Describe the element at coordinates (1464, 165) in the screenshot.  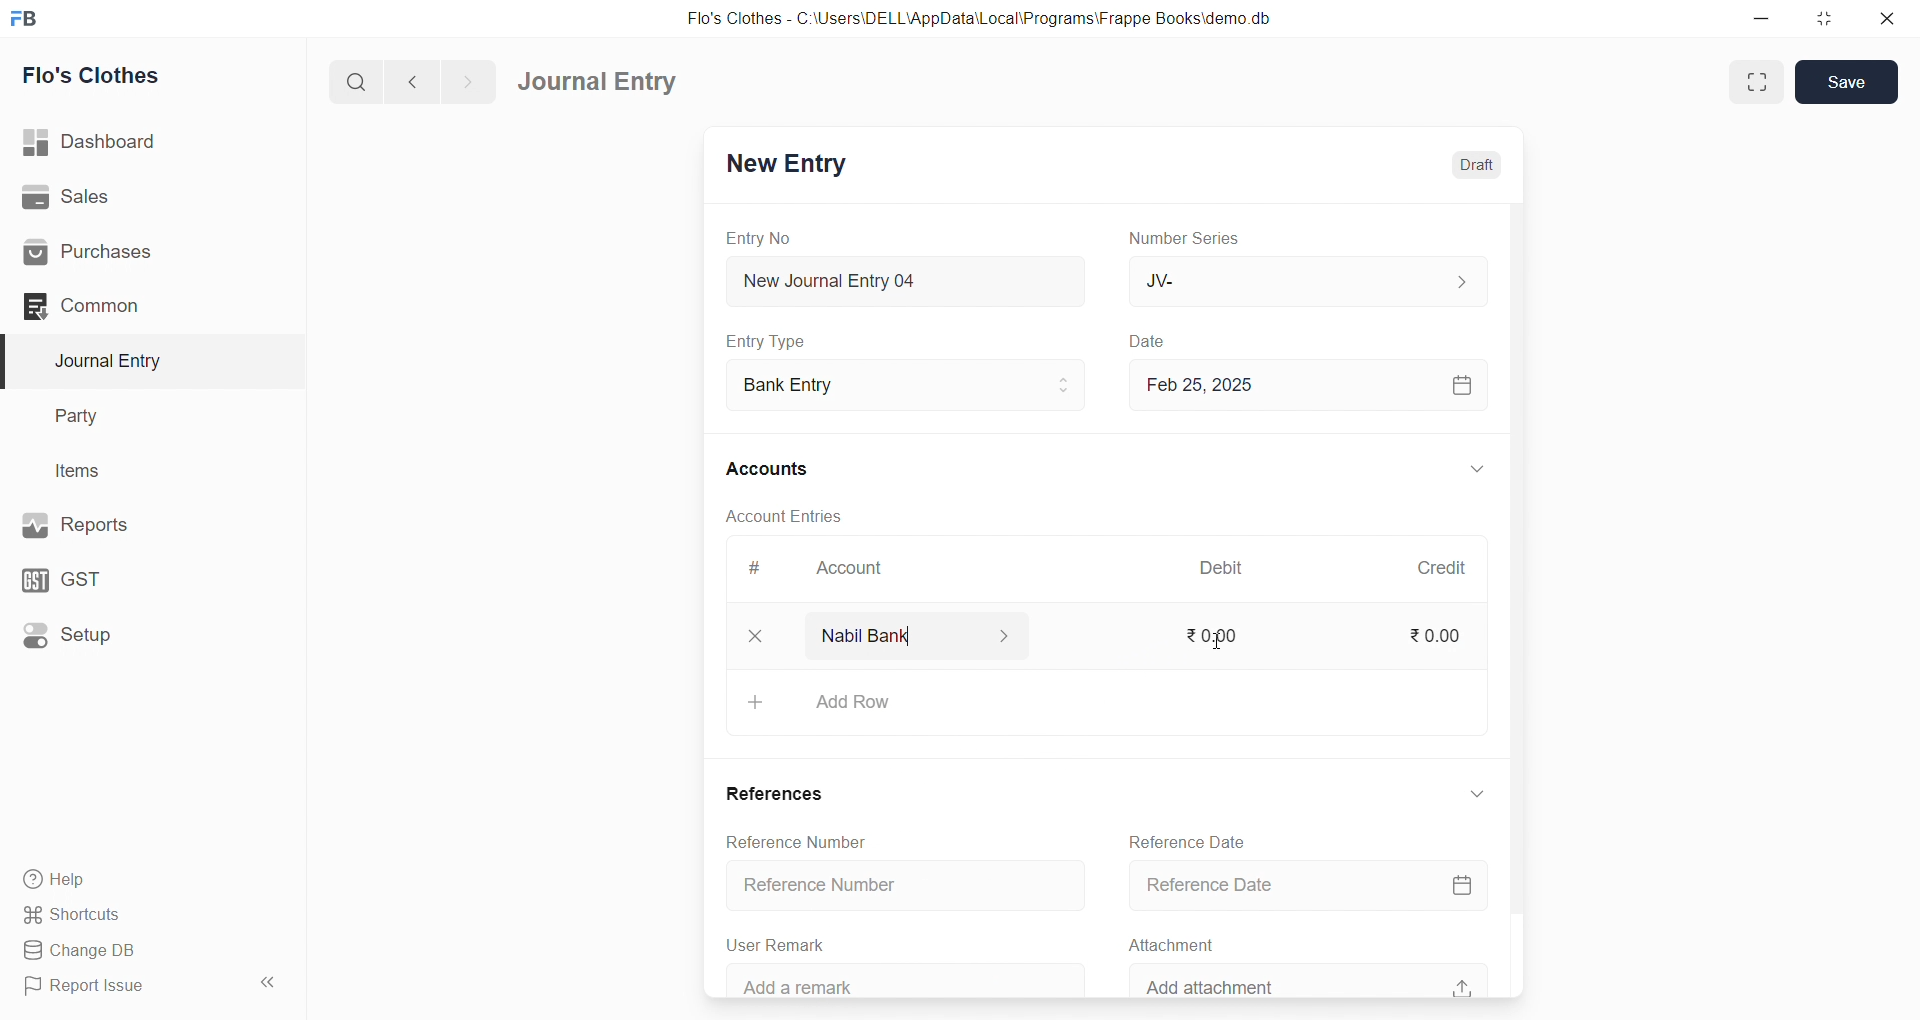
I see `Draft` at that location.